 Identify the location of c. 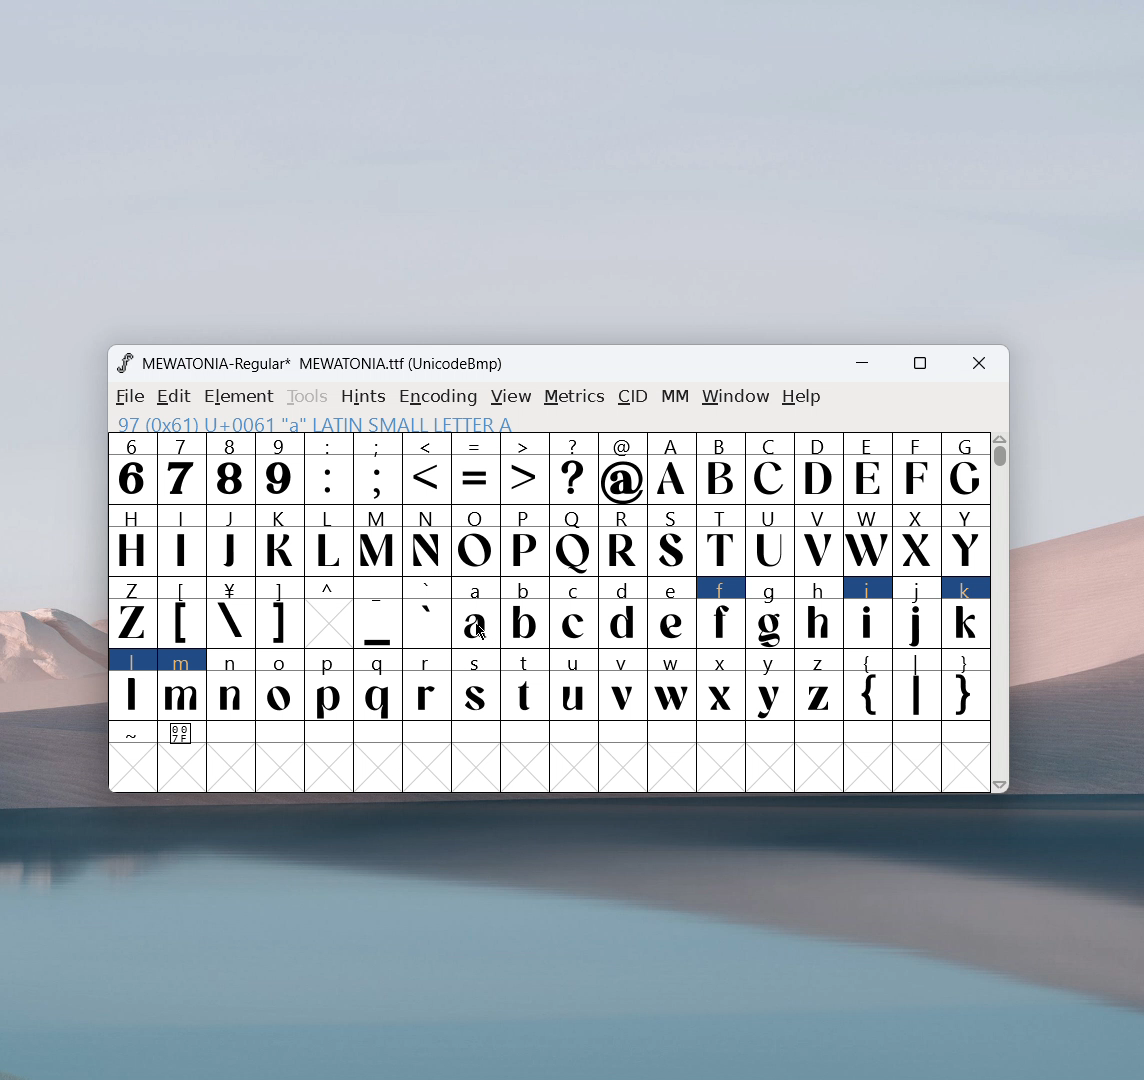
(574, 613).